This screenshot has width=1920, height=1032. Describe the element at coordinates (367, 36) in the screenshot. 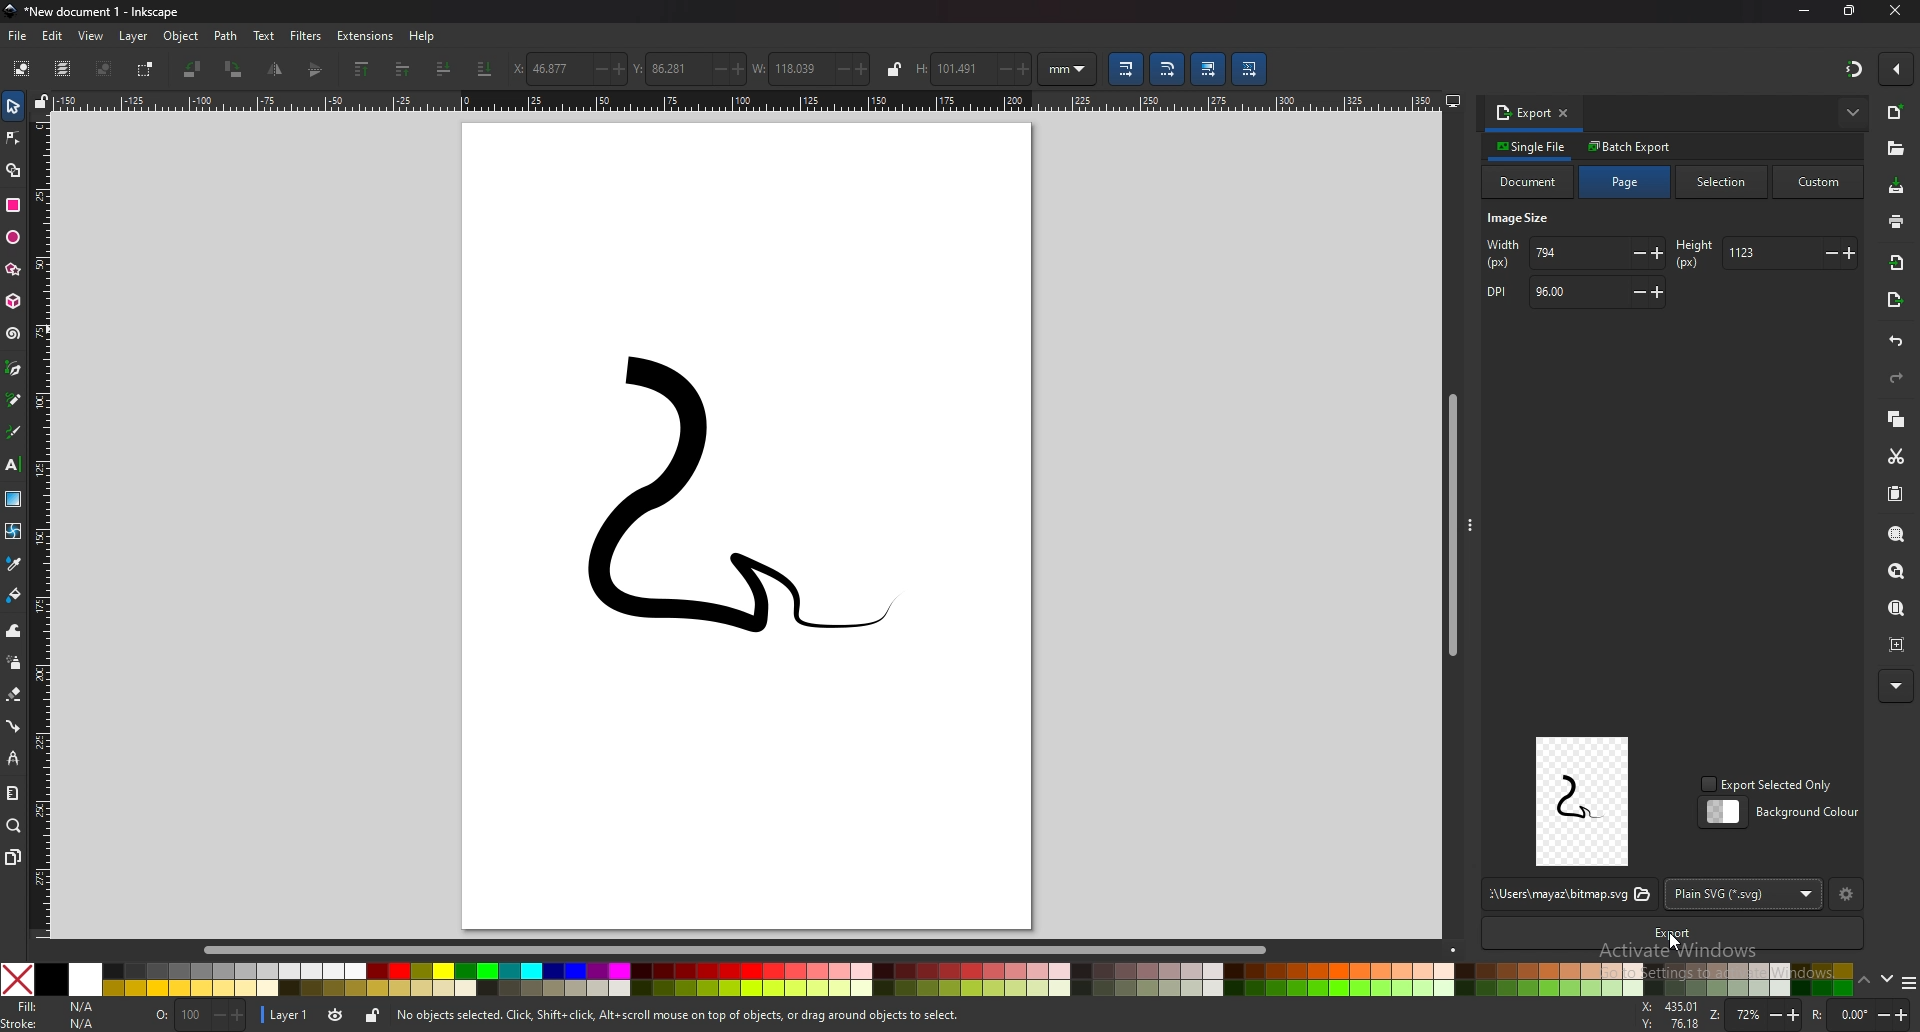

I see `extensions` at that location.